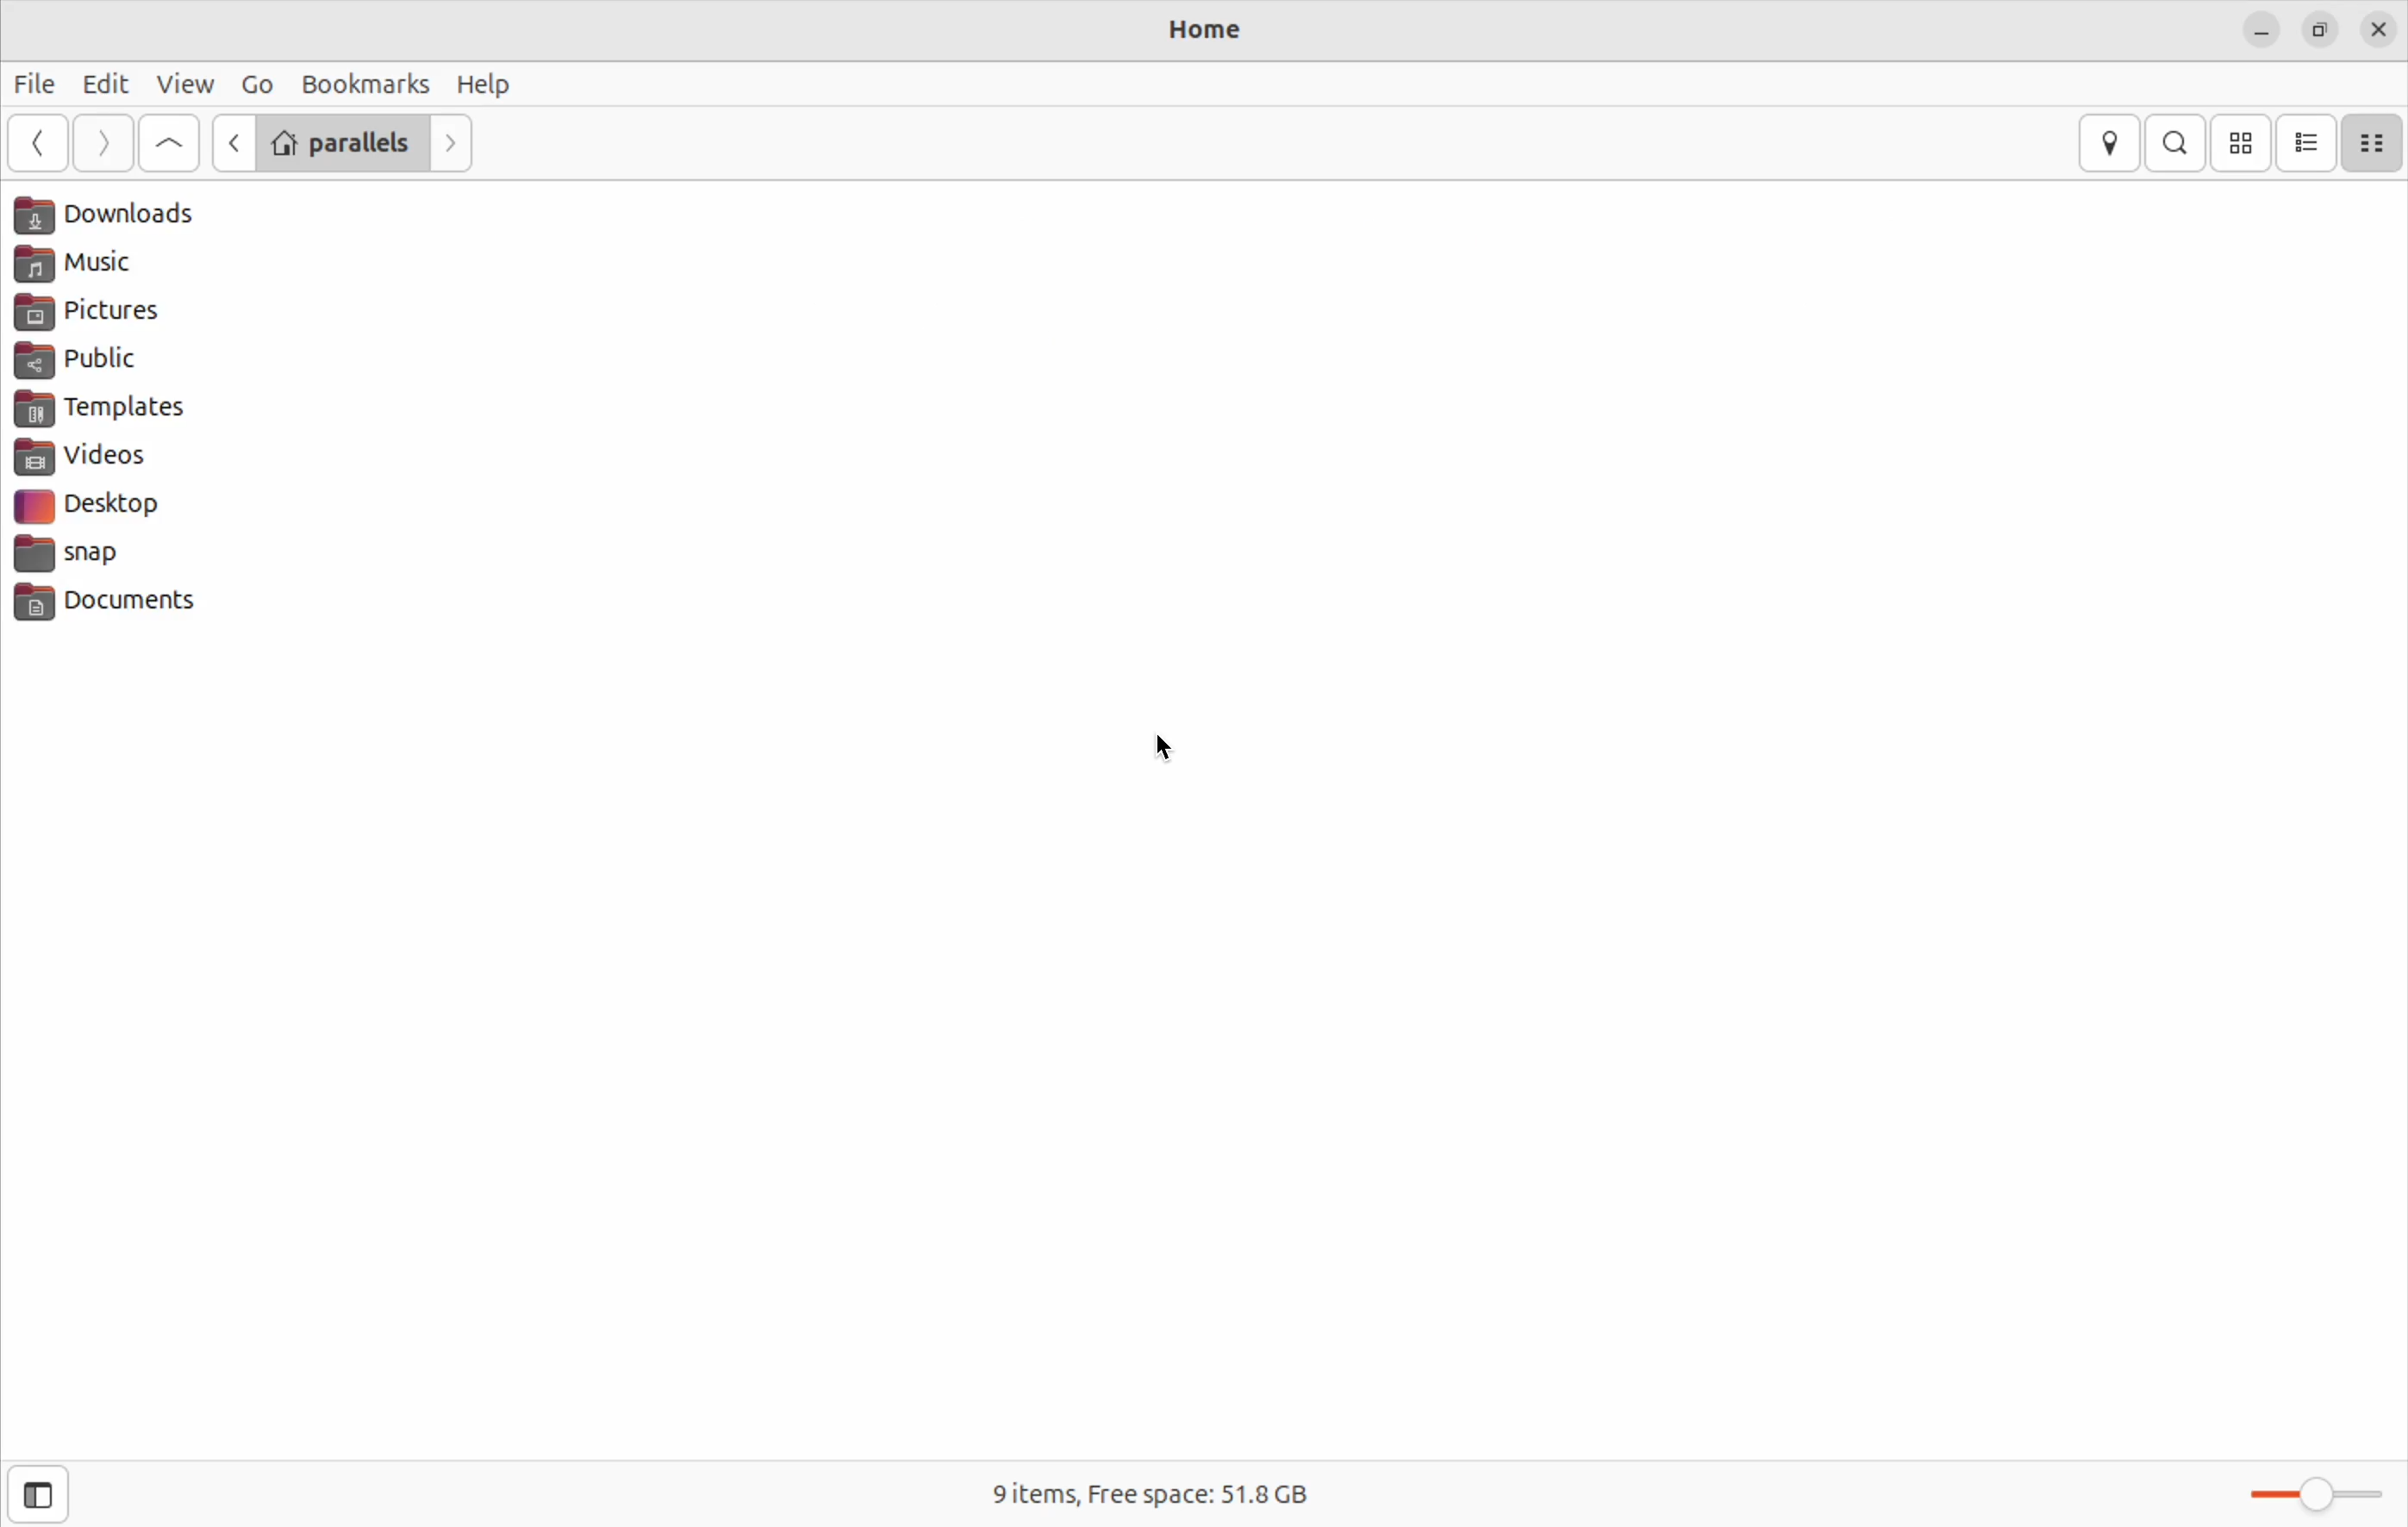  Describe the element at coordinates (2243, 144) in the screenshot. I see `icon view` at that location.